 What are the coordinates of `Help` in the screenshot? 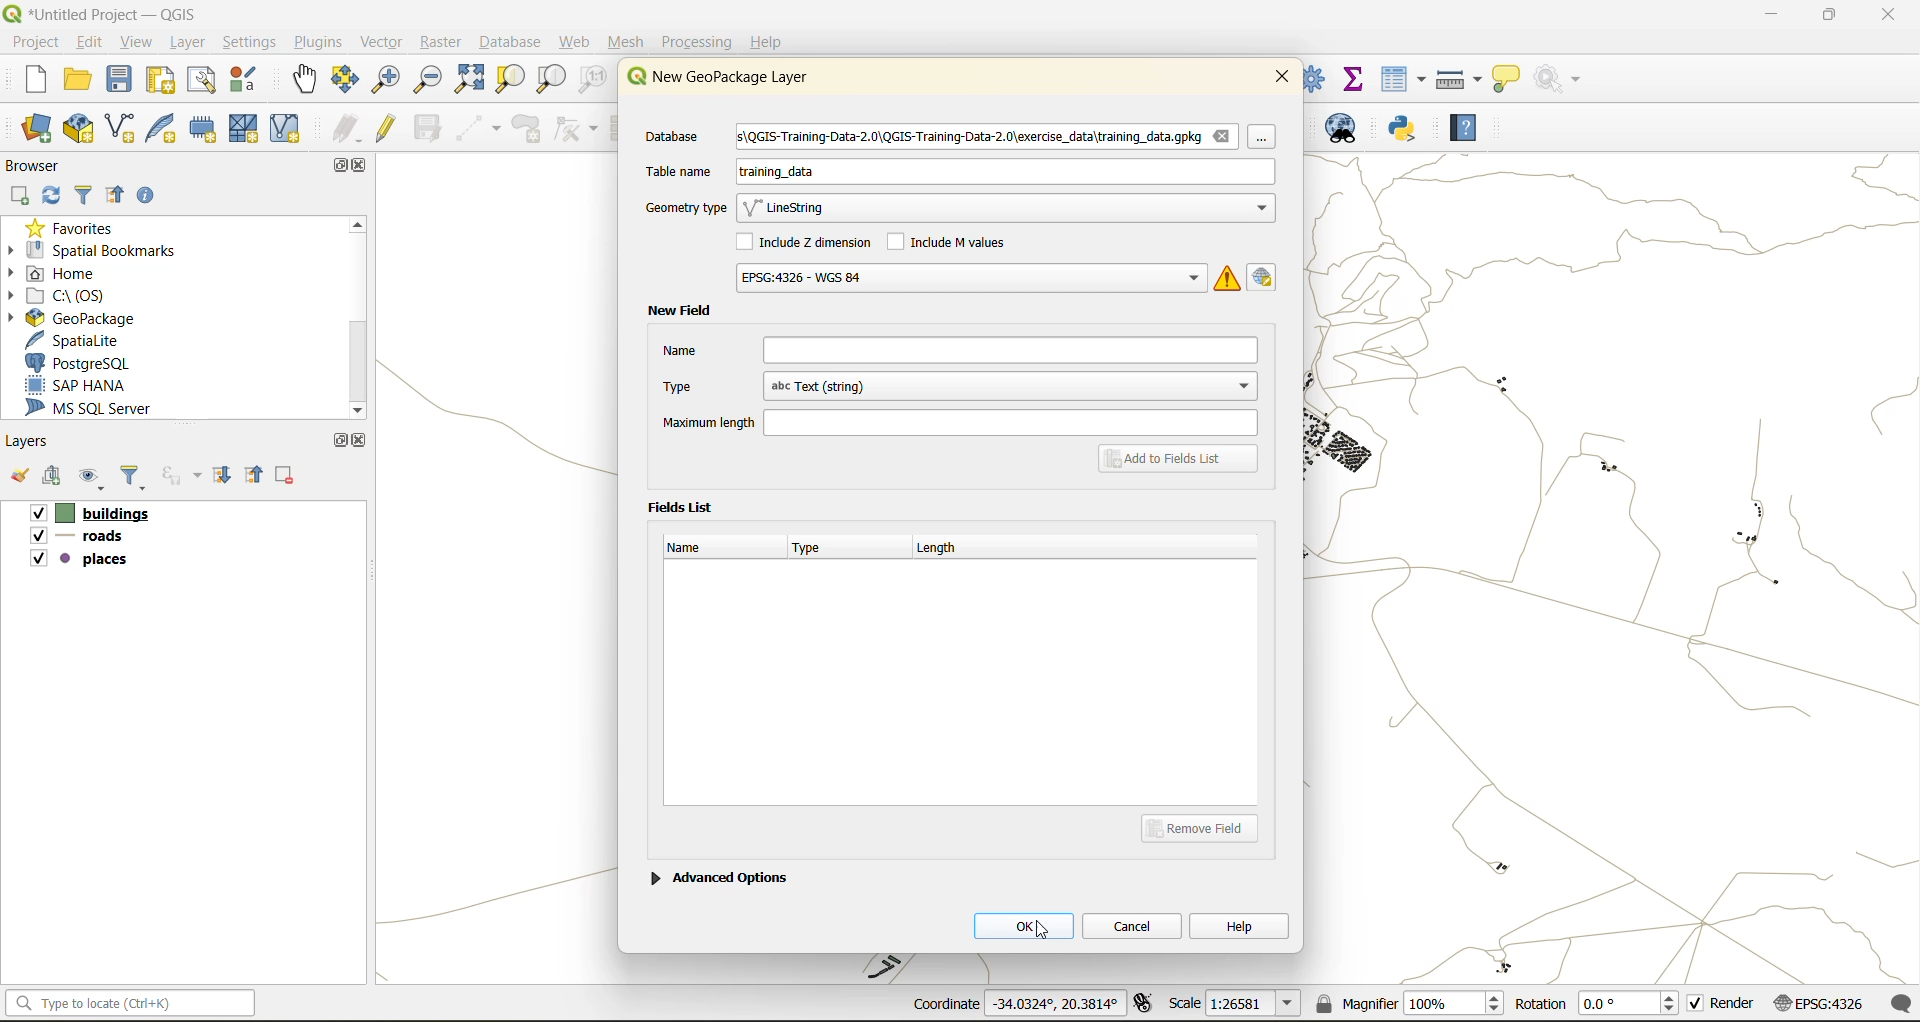 It's located at (767, 42).